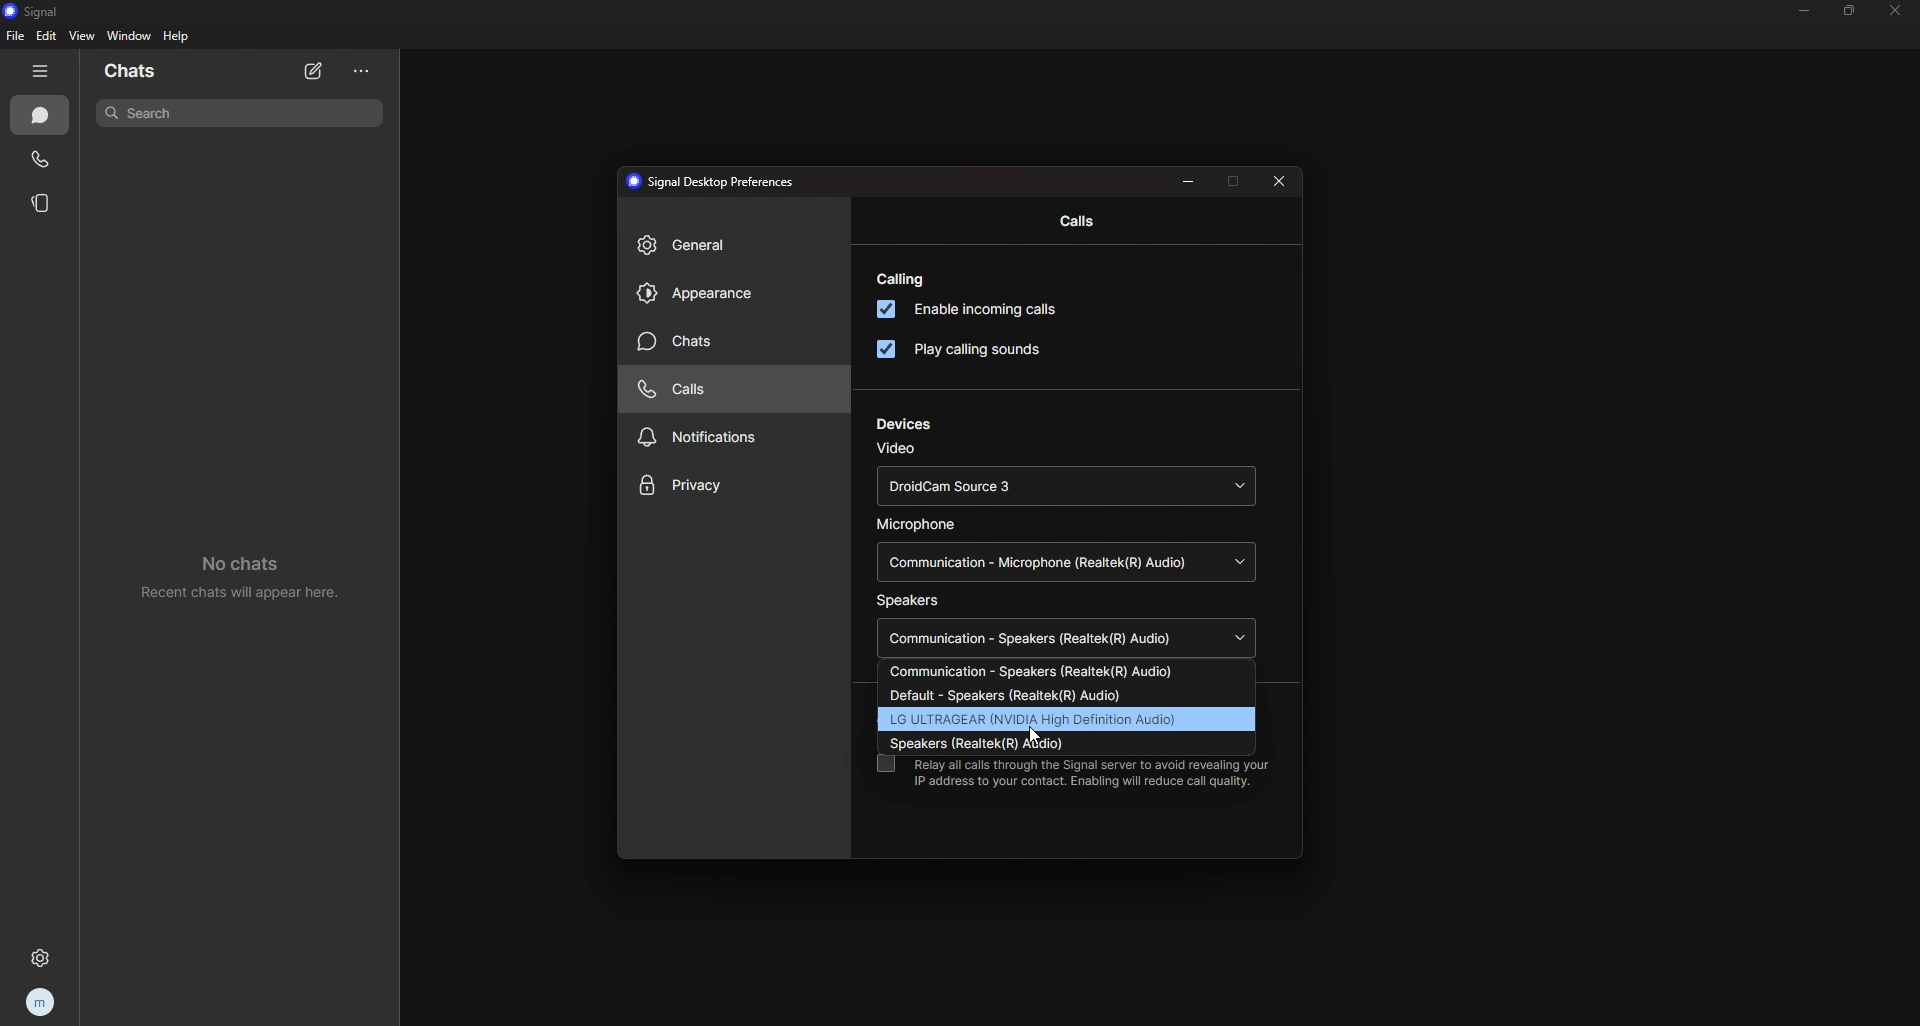 Image resolution: width=1920 pixels, height=1026 pixels. Describe the element at coordinates (1066, 487) in the screenshot. I see `DroidCam Source 3` at that location.